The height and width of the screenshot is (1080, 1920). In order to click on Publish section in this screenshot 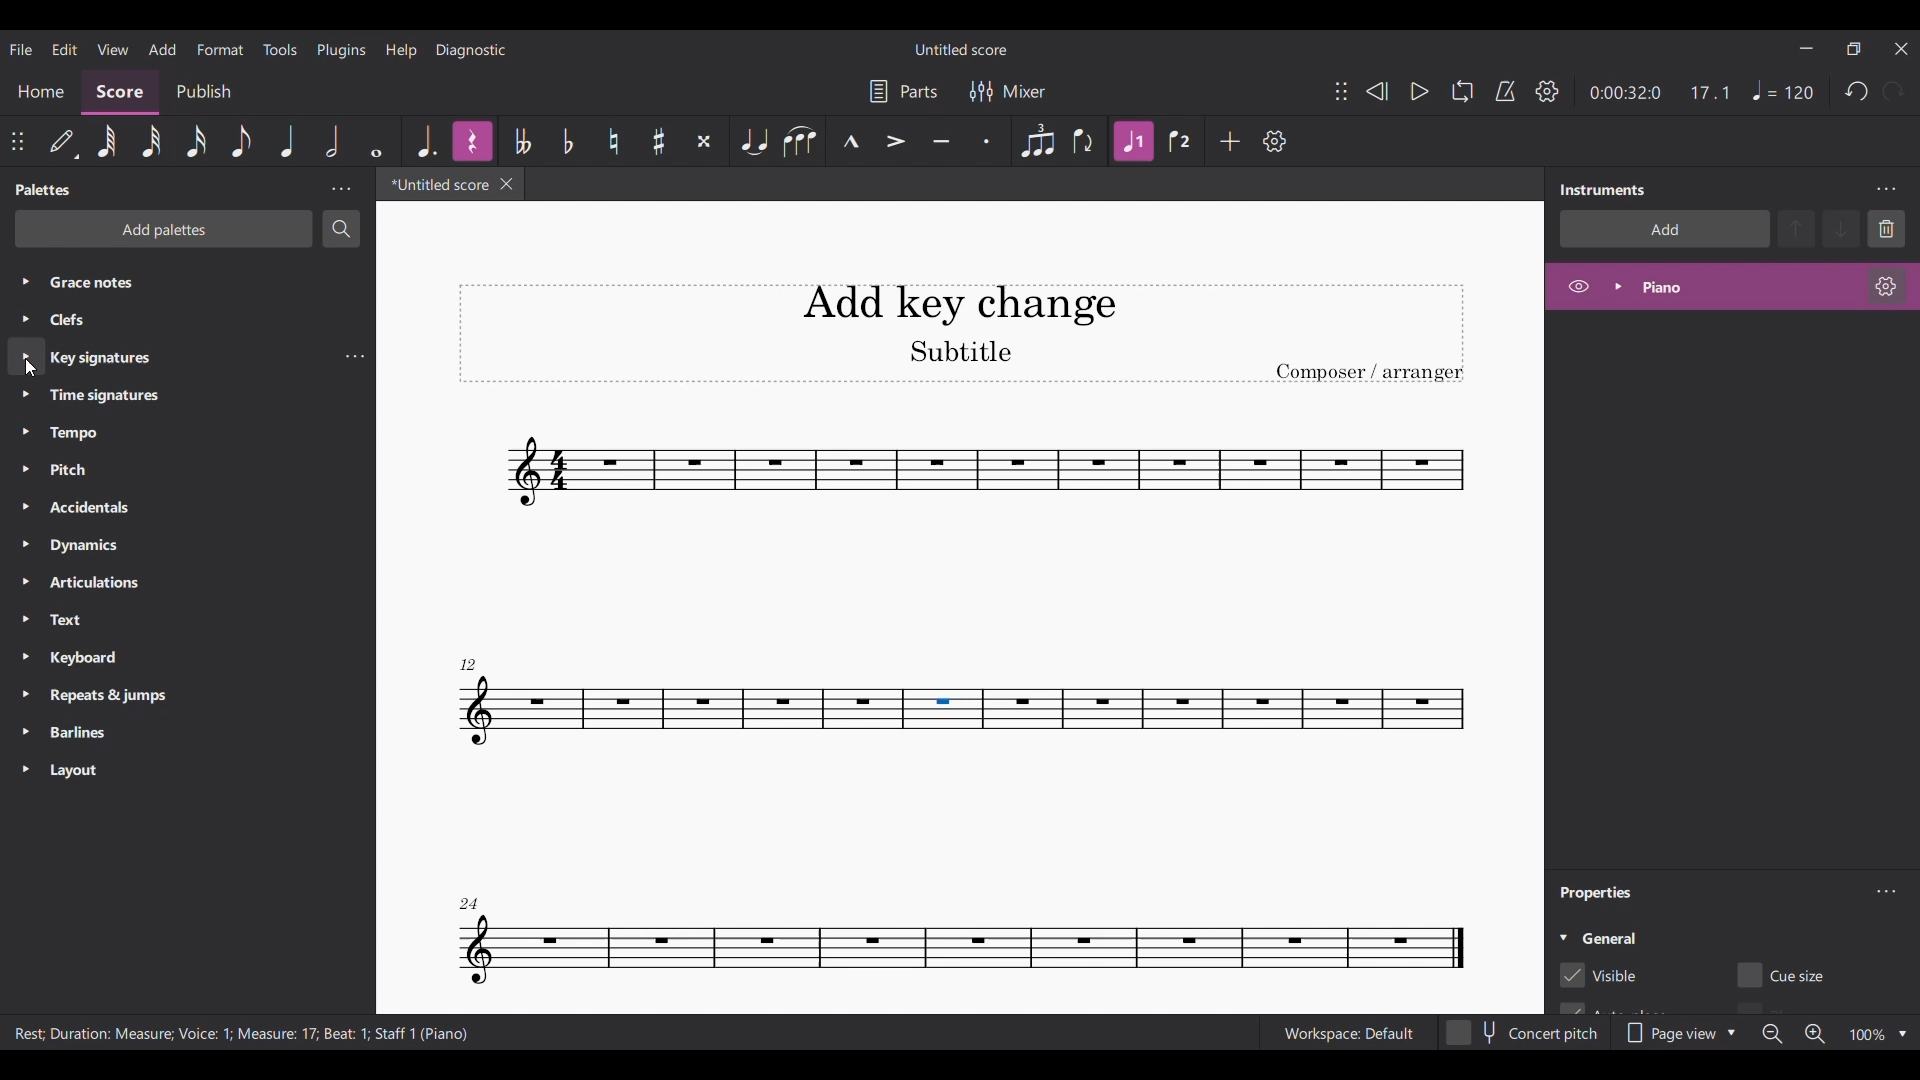, I will do `click(204, 92)`.